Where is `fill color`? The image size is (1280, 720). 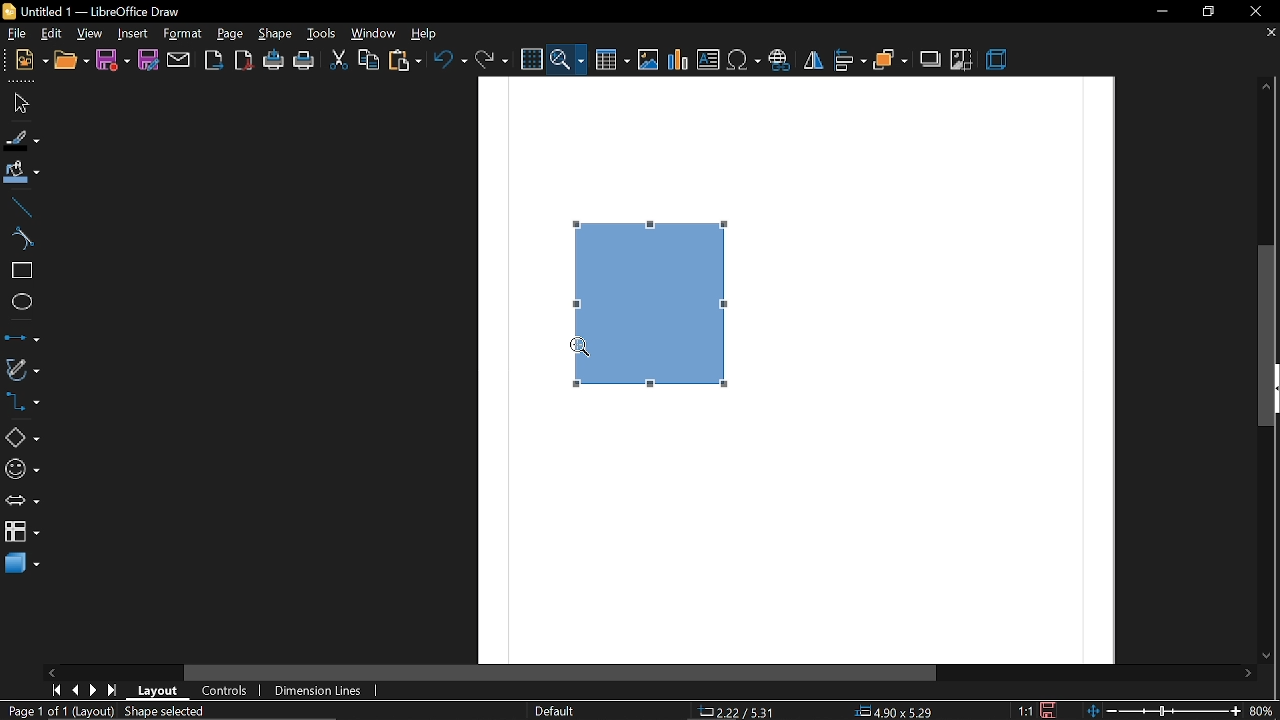
fill color is located at coordinates (21, 171).